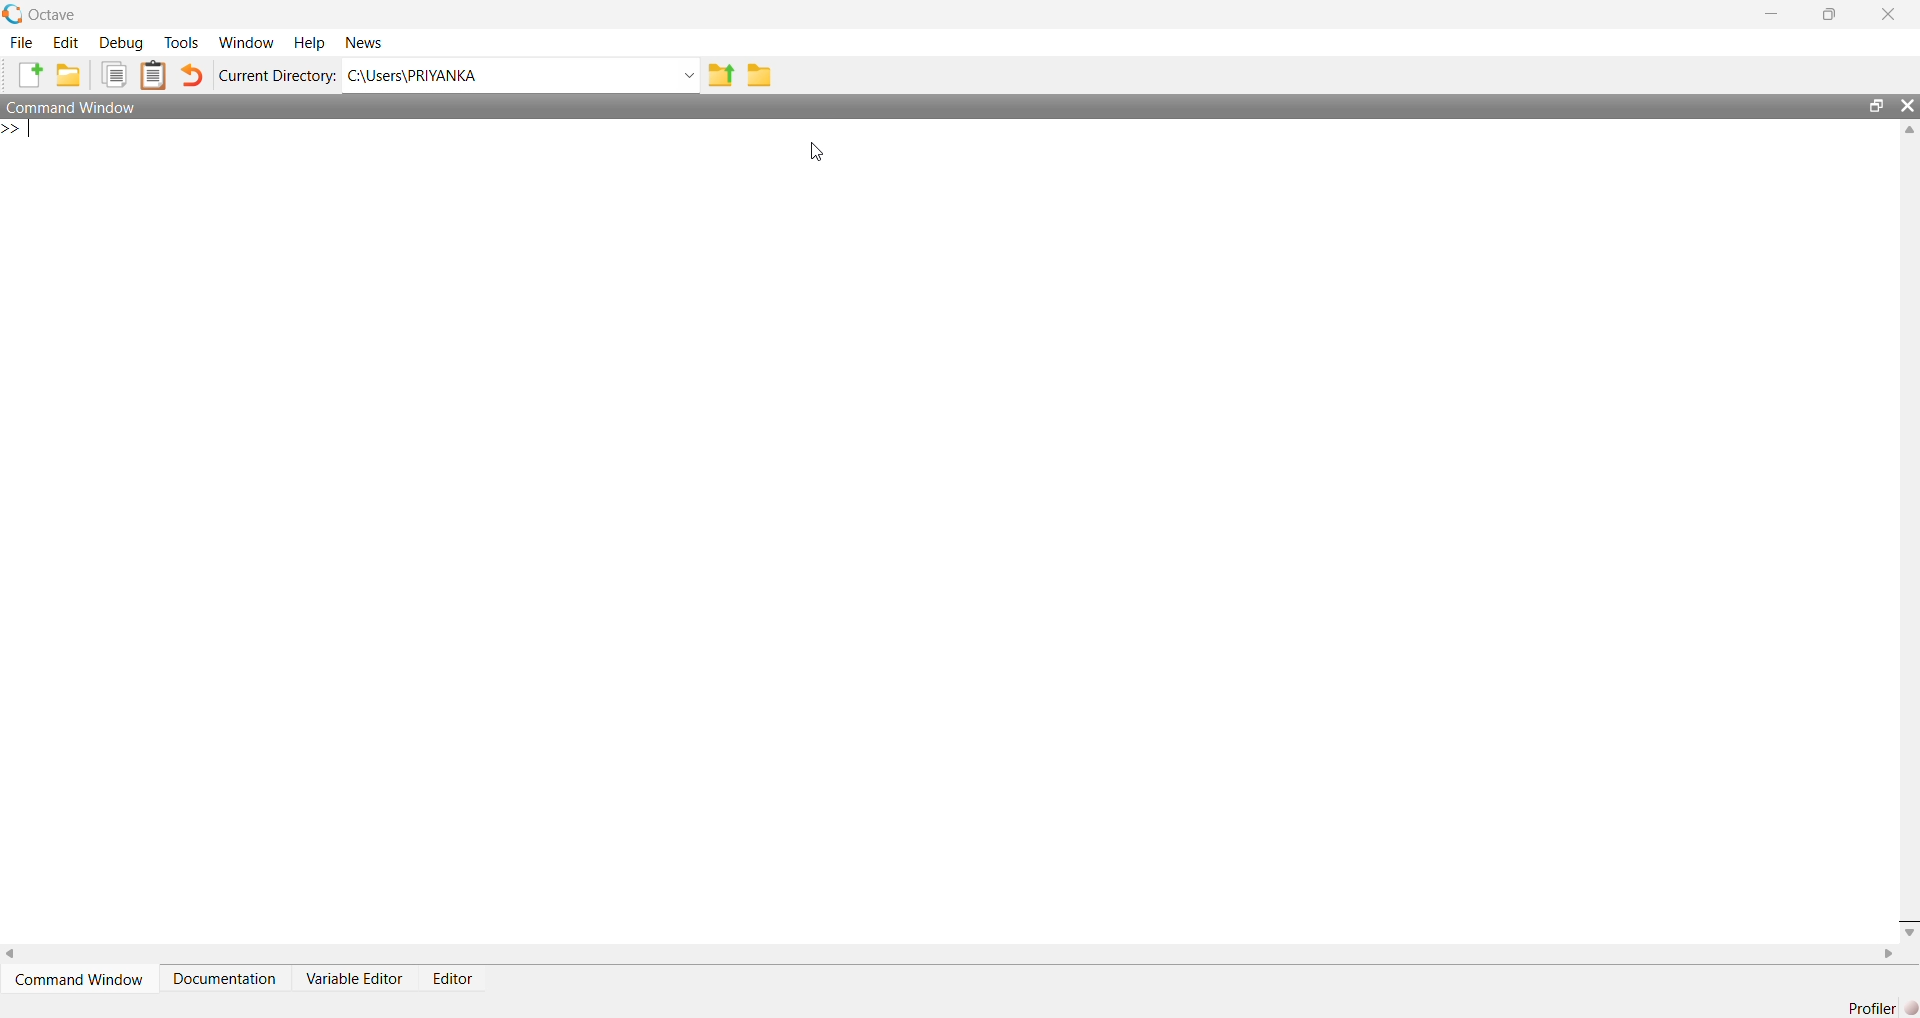  I want to click on close, so click(1907, 105).